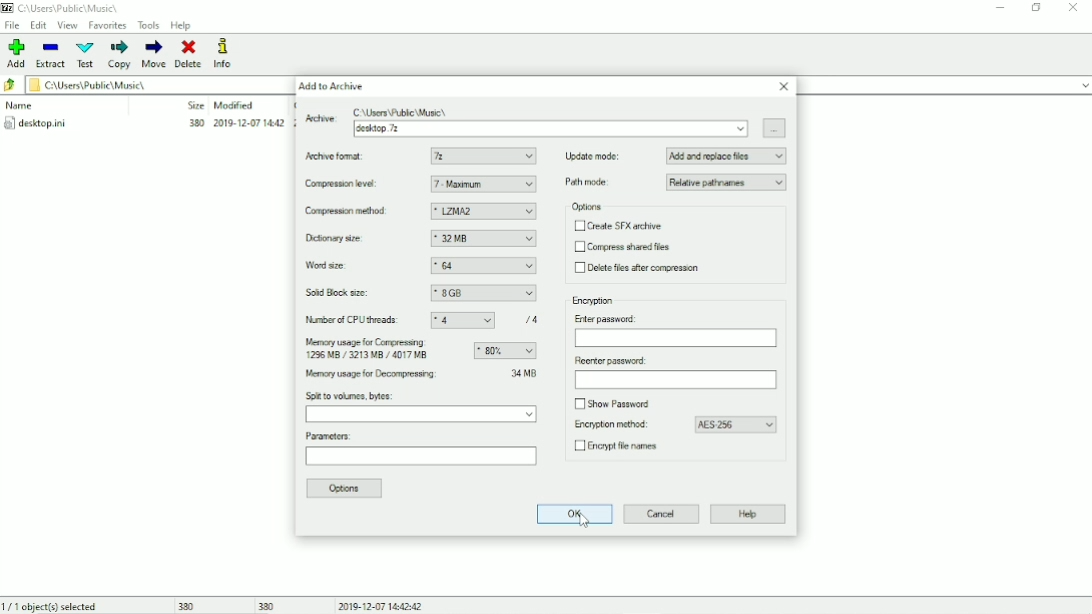  What do you see at coordinates (676, 339) in the screenshot?
I see `Enter password` at bounding box center [676, 339].